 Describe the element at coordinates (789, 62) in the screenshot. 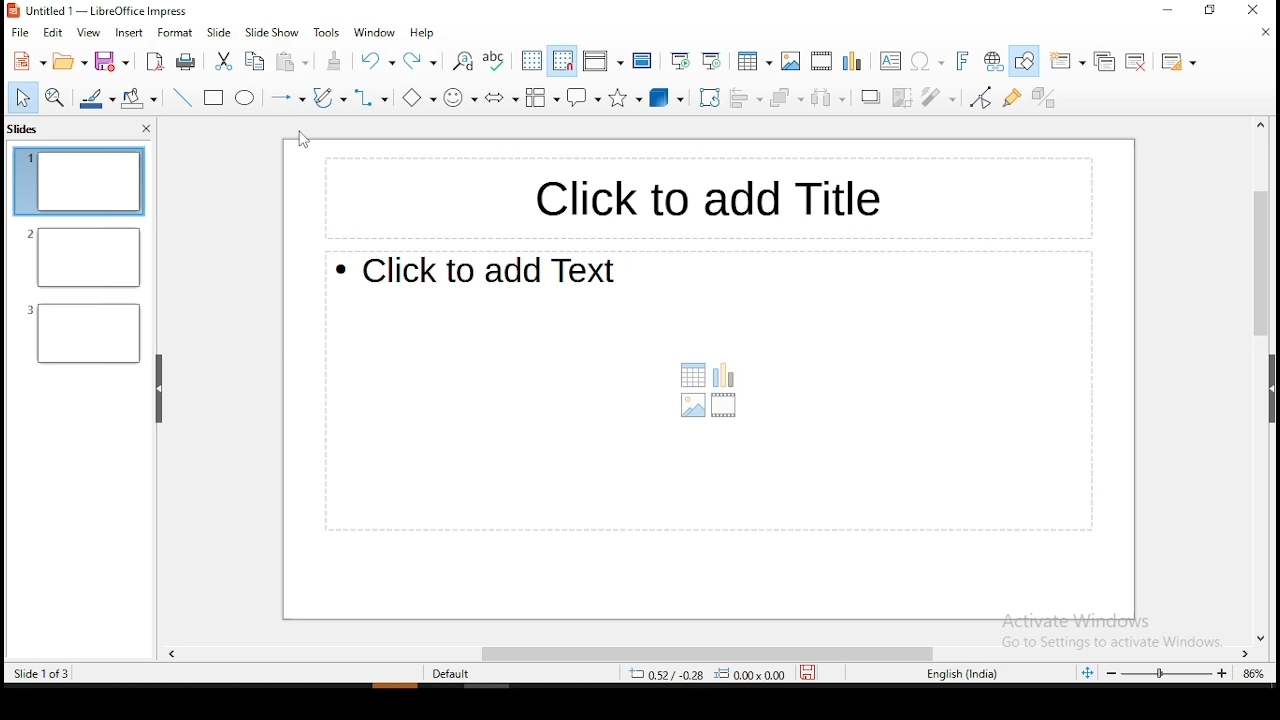

I see `insert image` at that location.